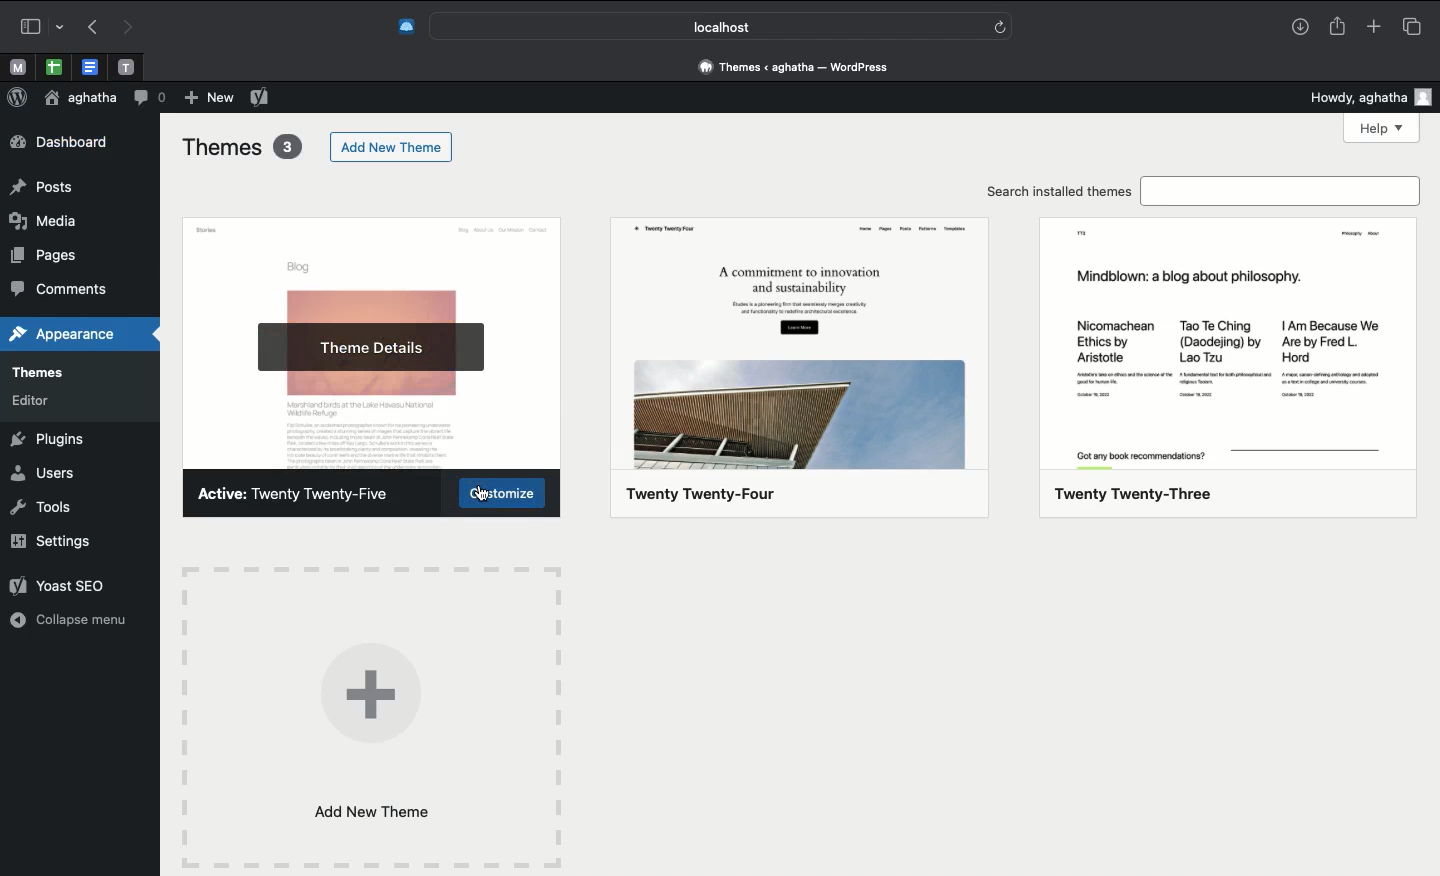  What do you see at coordinates (224, 147) in the screenshot?
I see `Themes` at bounding box center [224, 147].